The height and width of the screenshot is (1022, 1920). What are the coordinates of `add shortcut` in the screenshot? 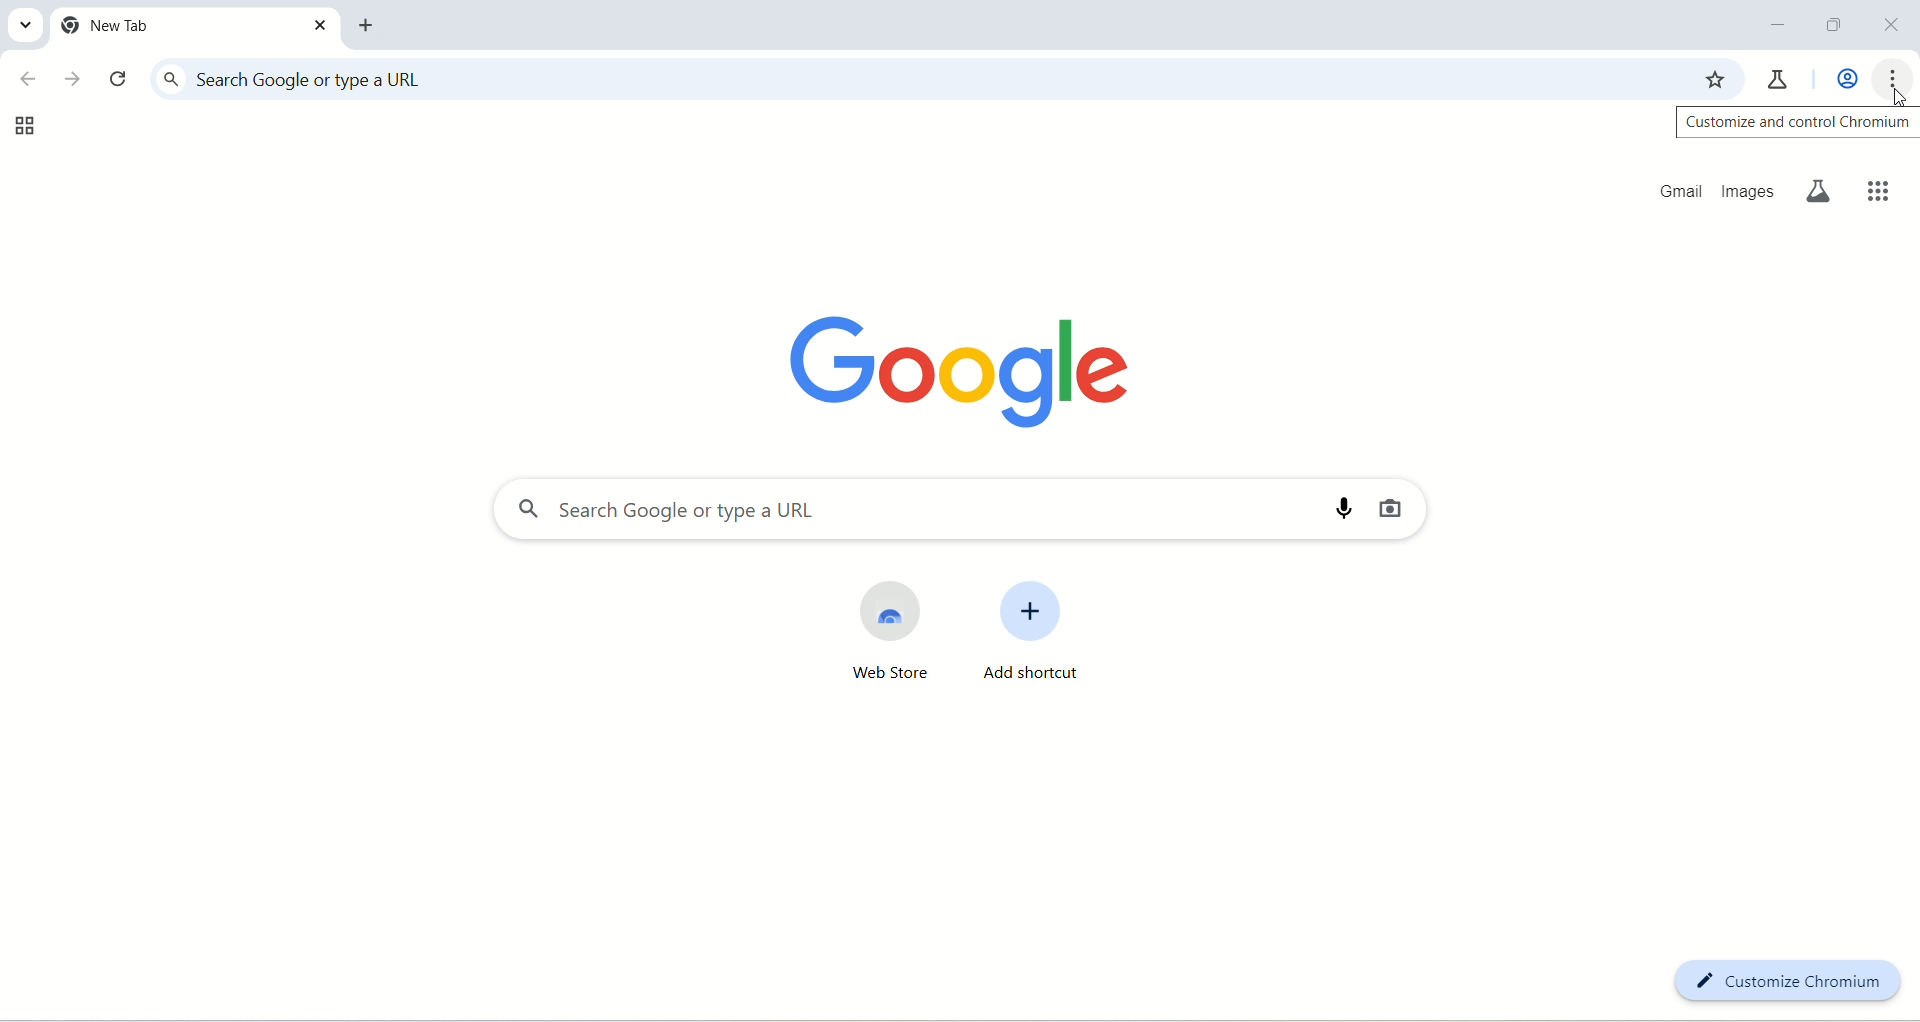 It's located at (1047, 635).